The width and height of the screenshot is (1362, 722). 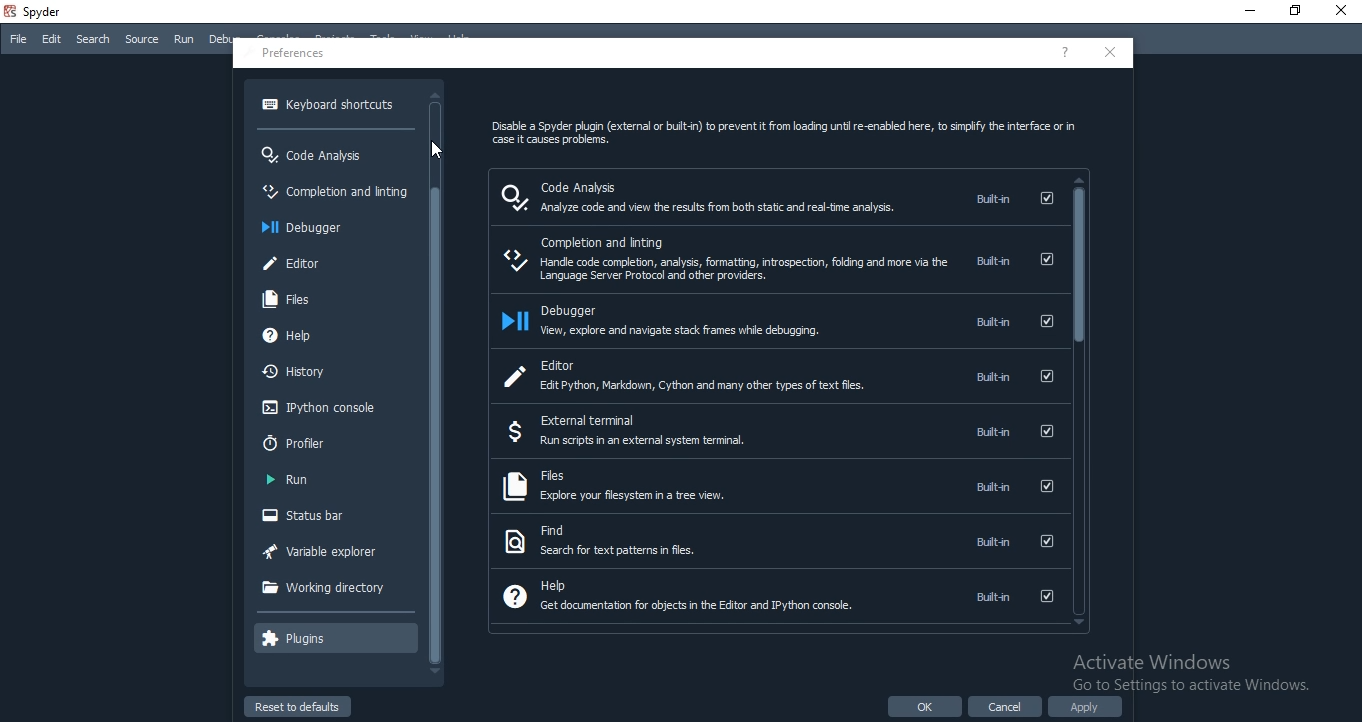 I want to click on text, so click(x=991, y=596).